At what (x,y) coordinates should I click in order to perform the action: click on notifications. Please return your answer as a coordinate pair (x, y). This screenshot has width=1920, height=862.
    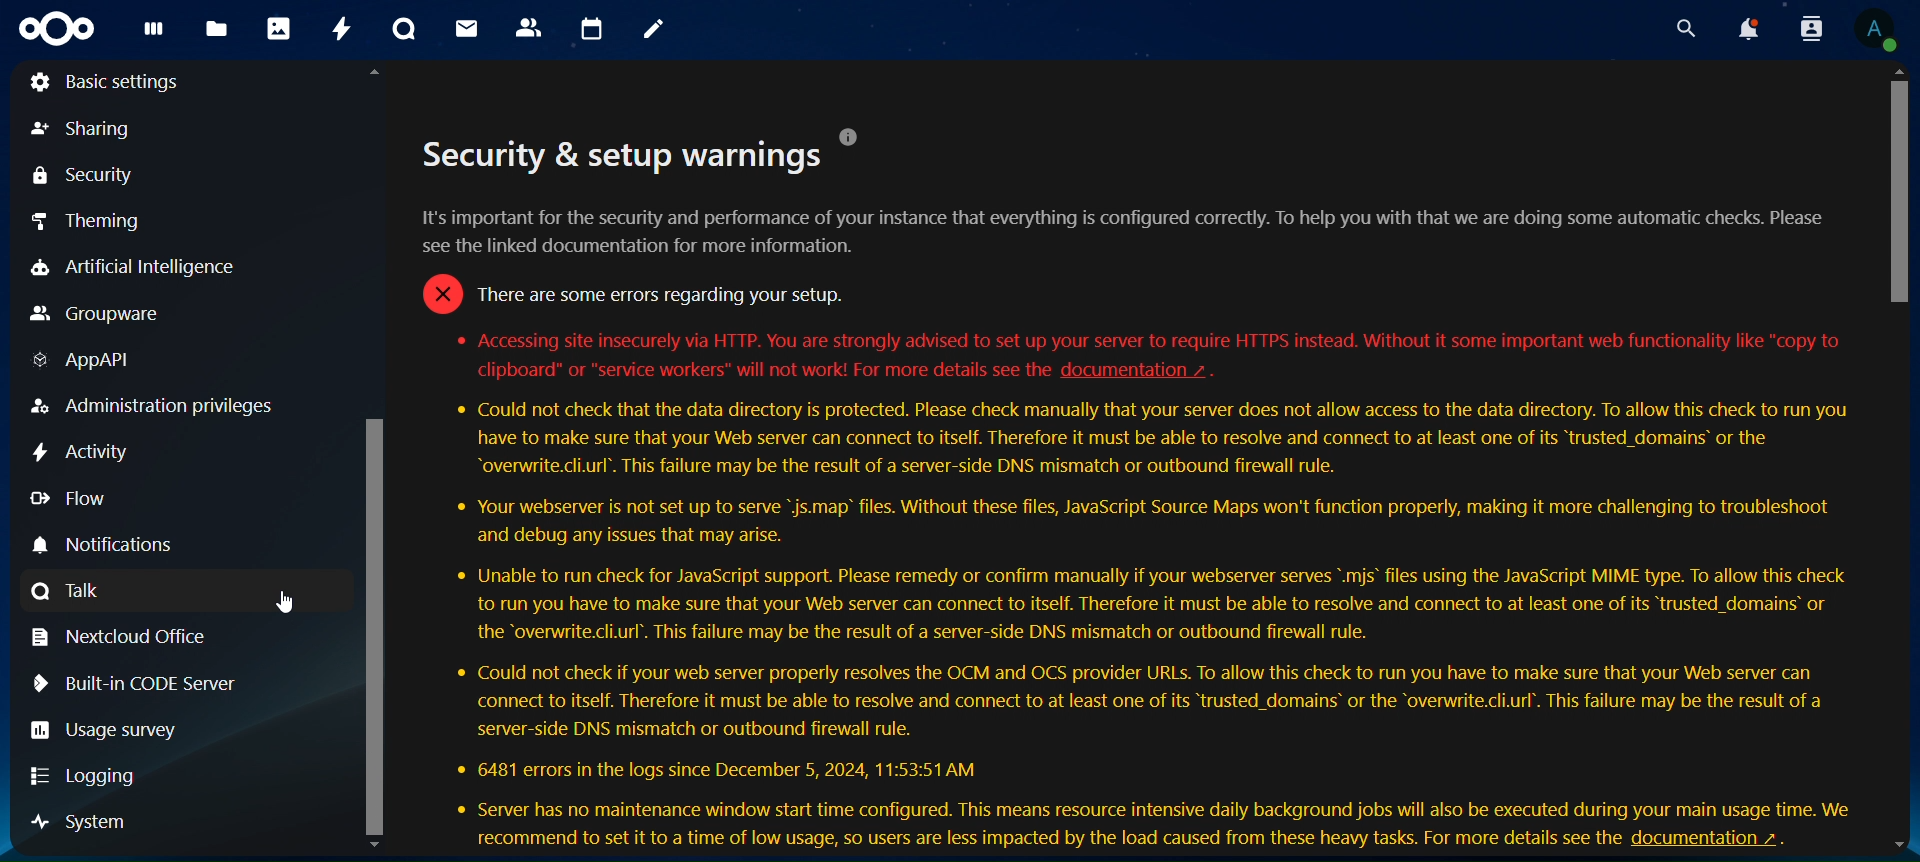
    Looking at the image, I should click on (1742, 30).